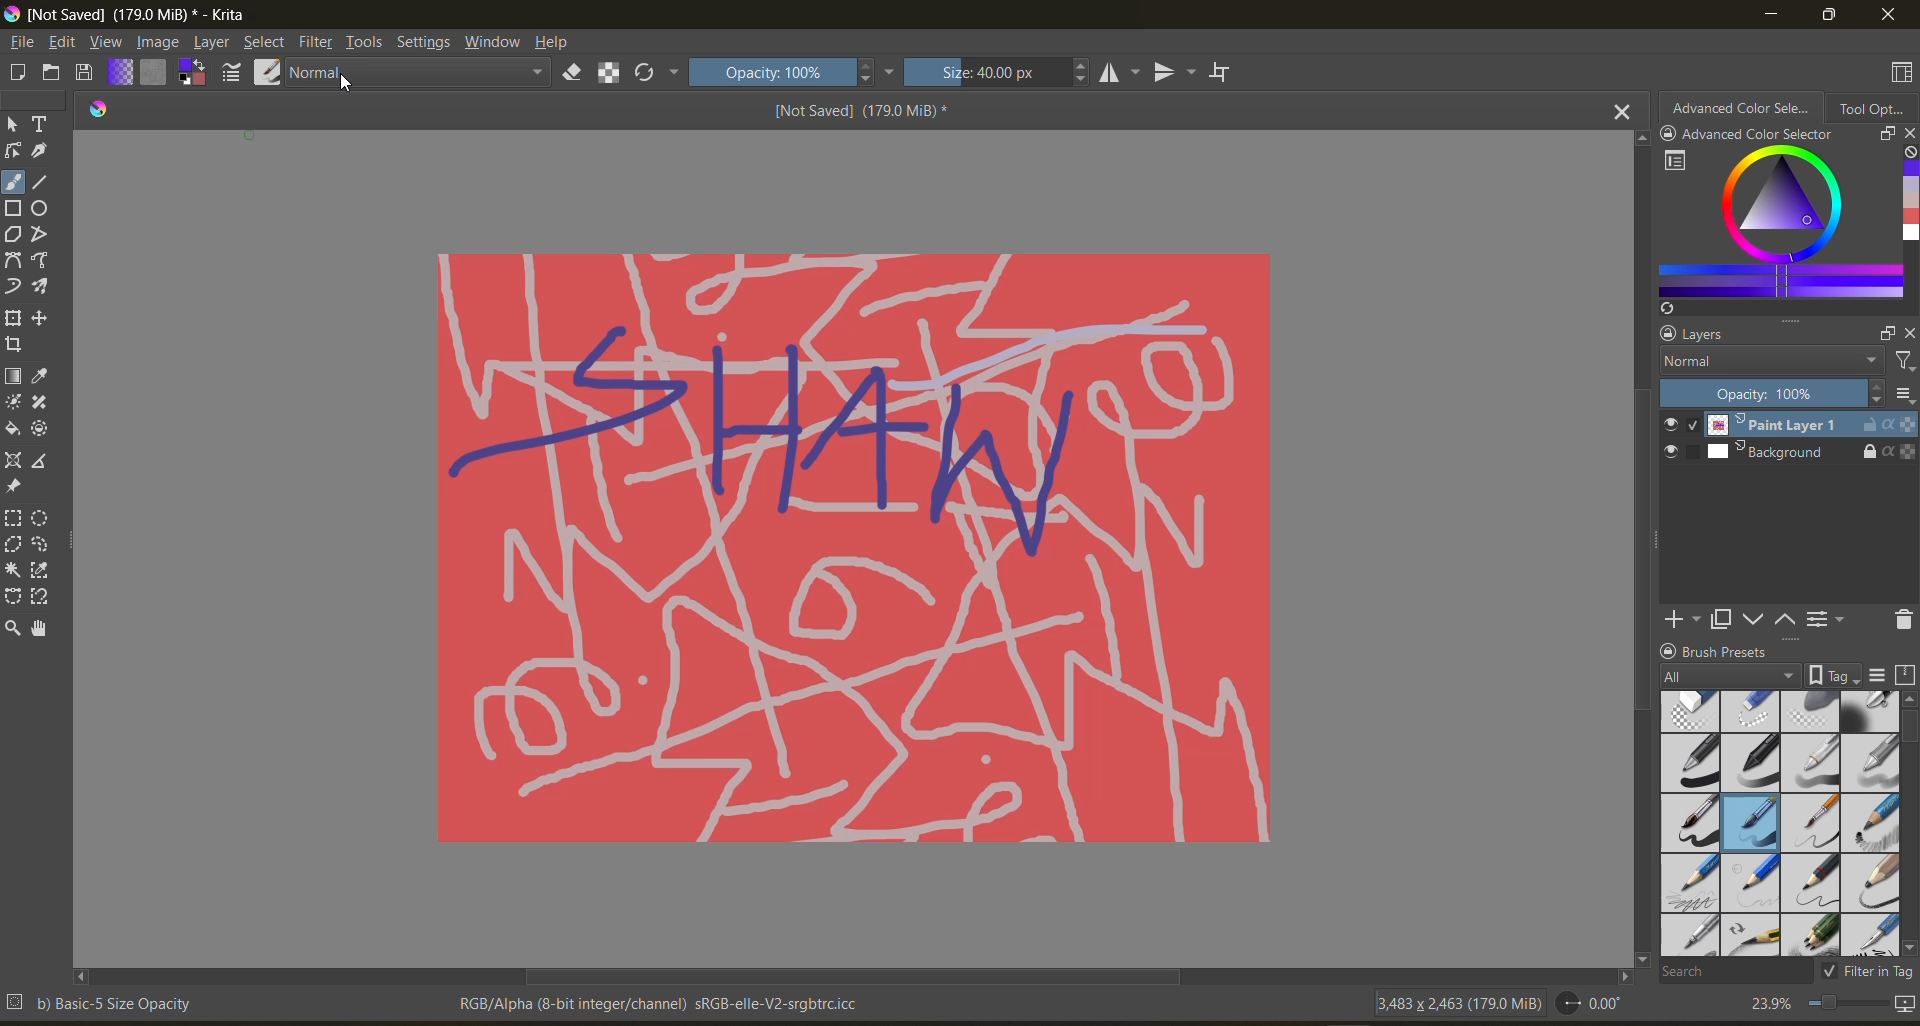  I want to click on lock docker, so click(1667, 649).